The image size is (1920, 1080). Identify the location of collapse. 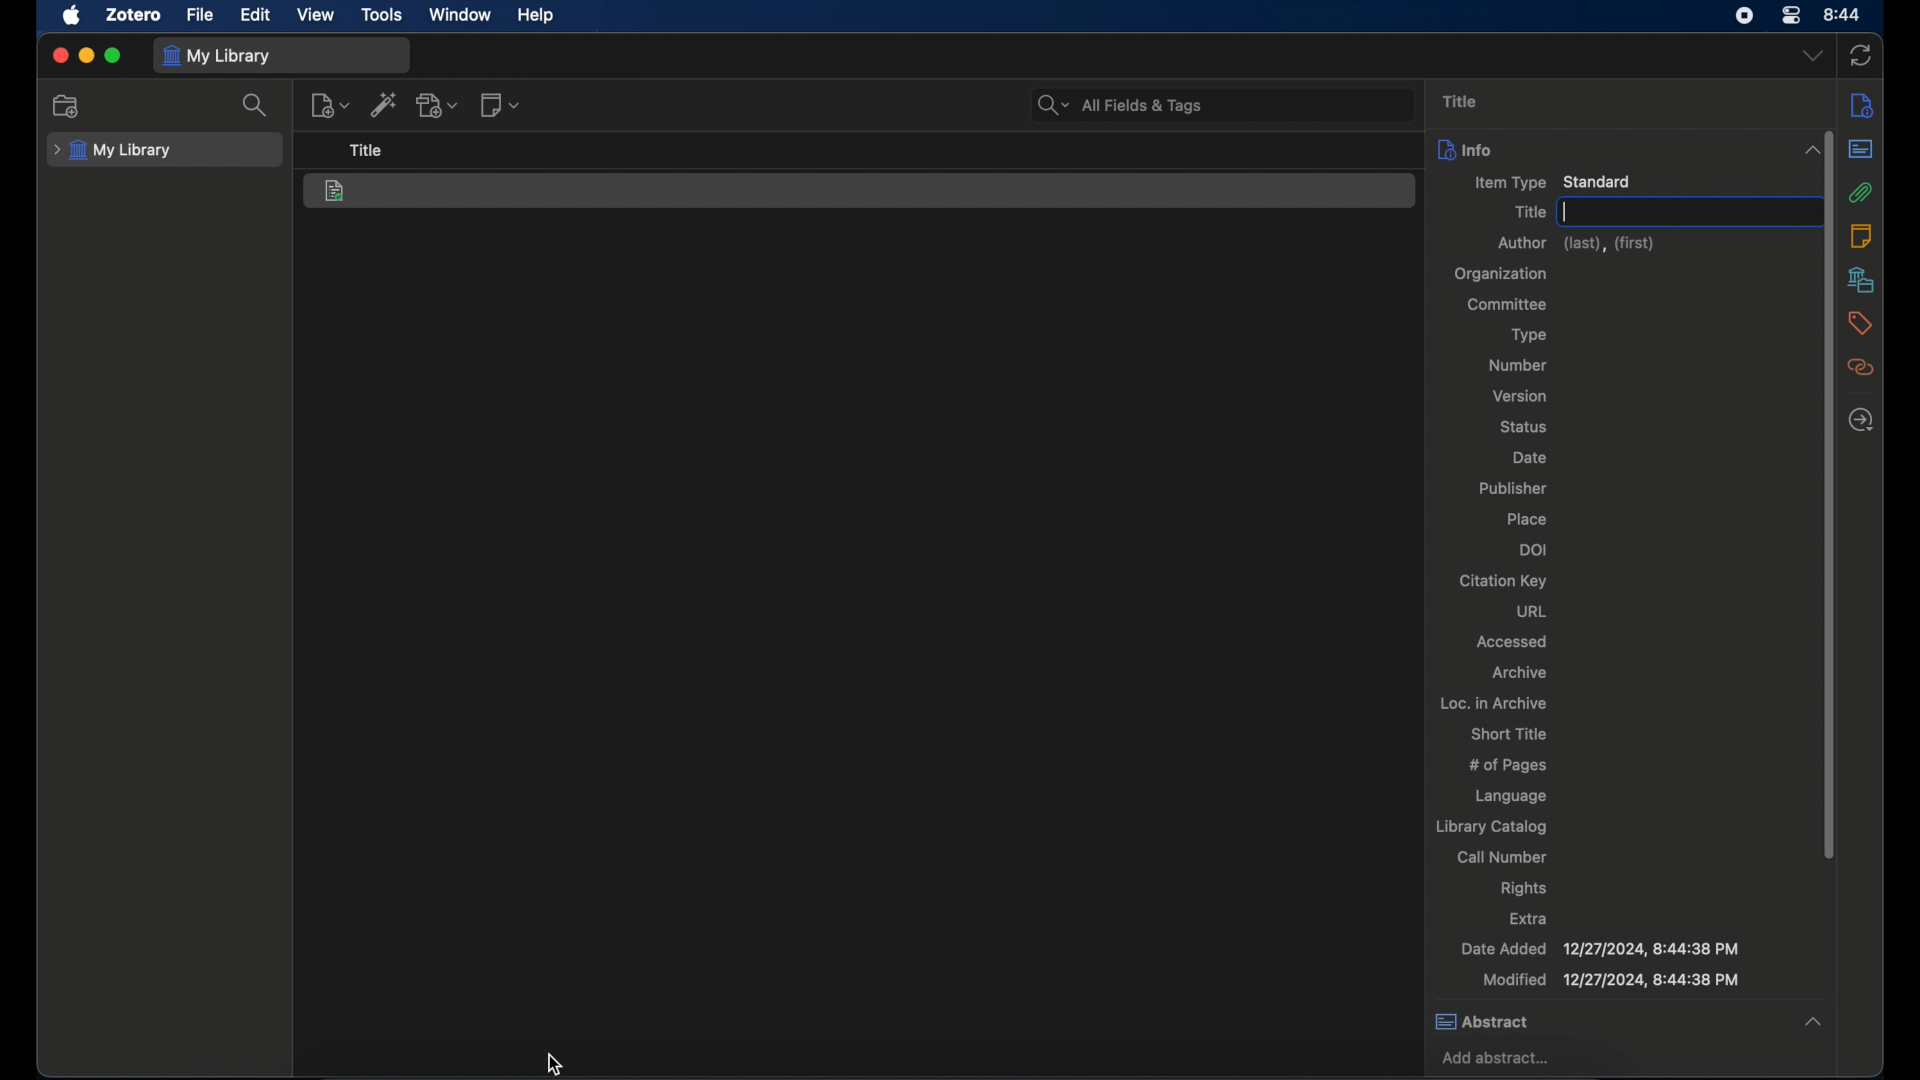
(1813, 1023).